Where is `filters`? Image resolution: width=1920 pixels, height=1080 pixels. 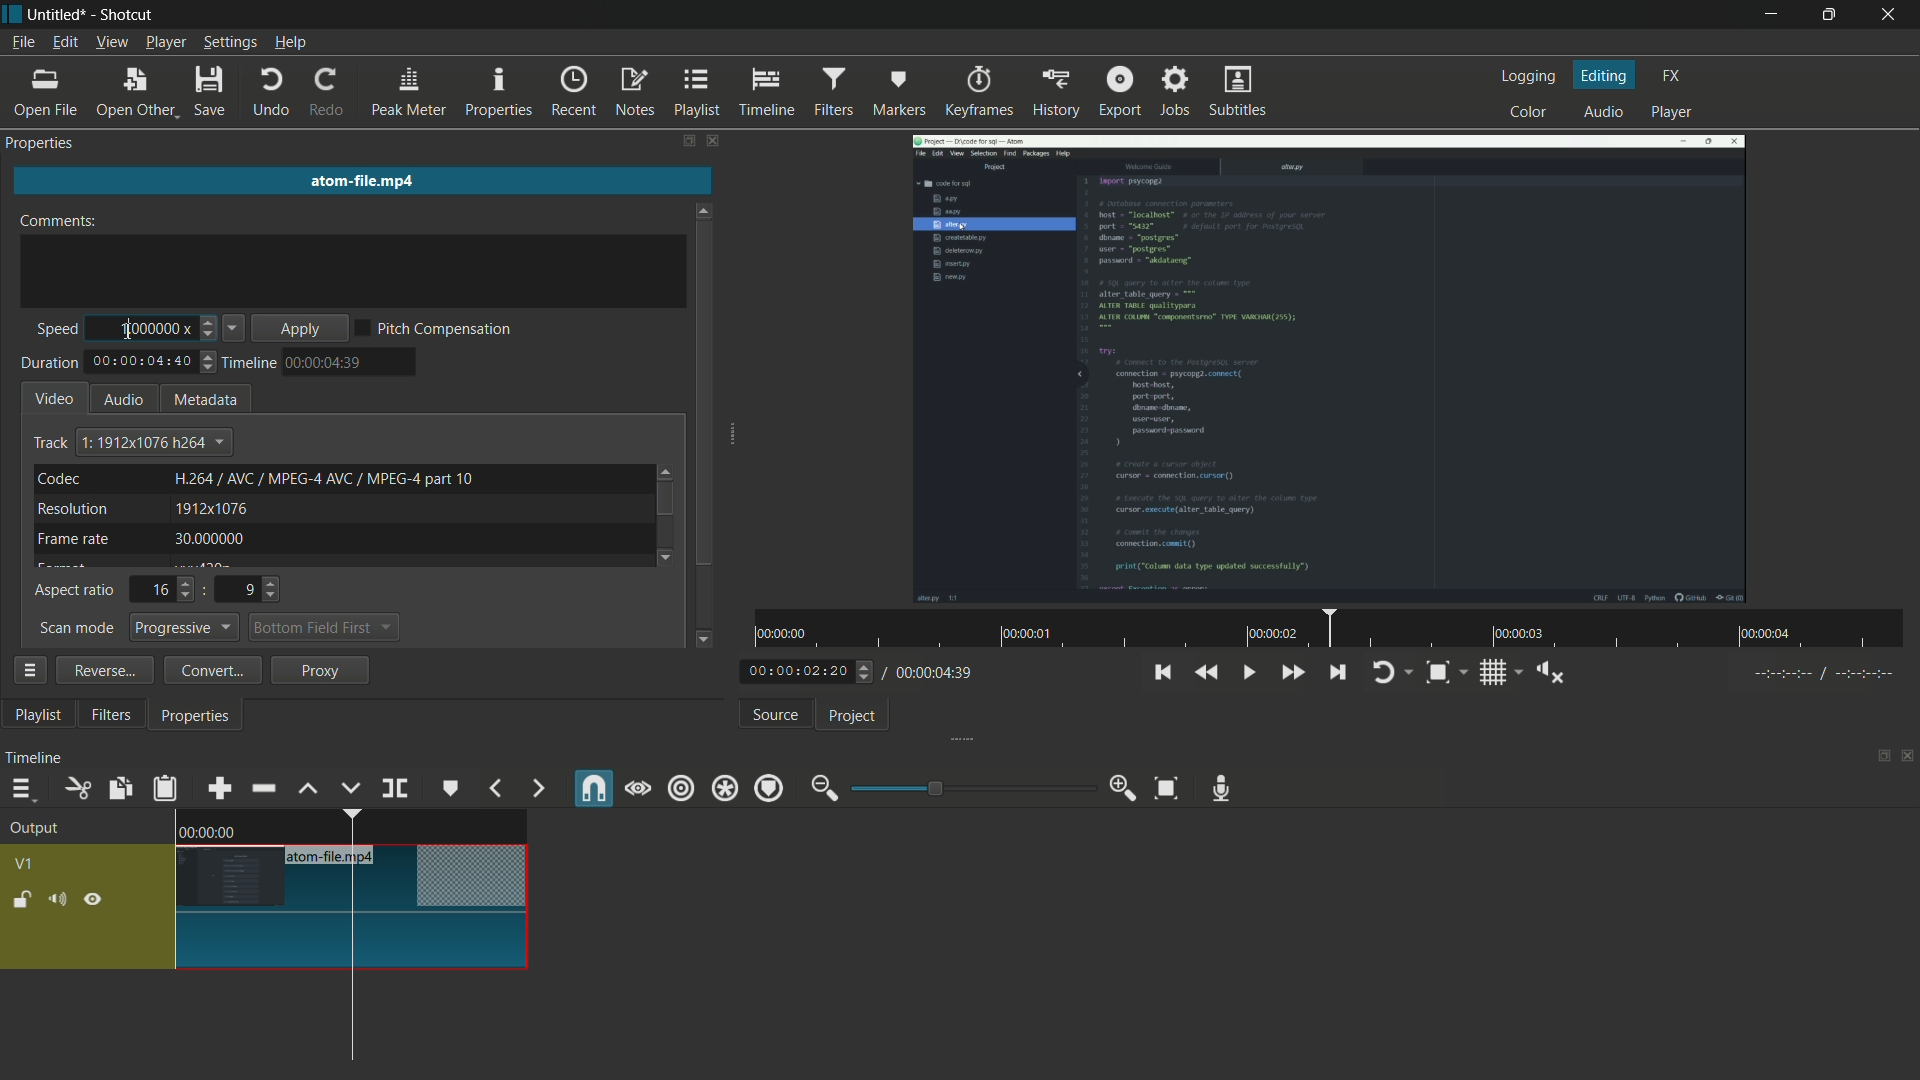 filters is located at coordinates (115, 716).